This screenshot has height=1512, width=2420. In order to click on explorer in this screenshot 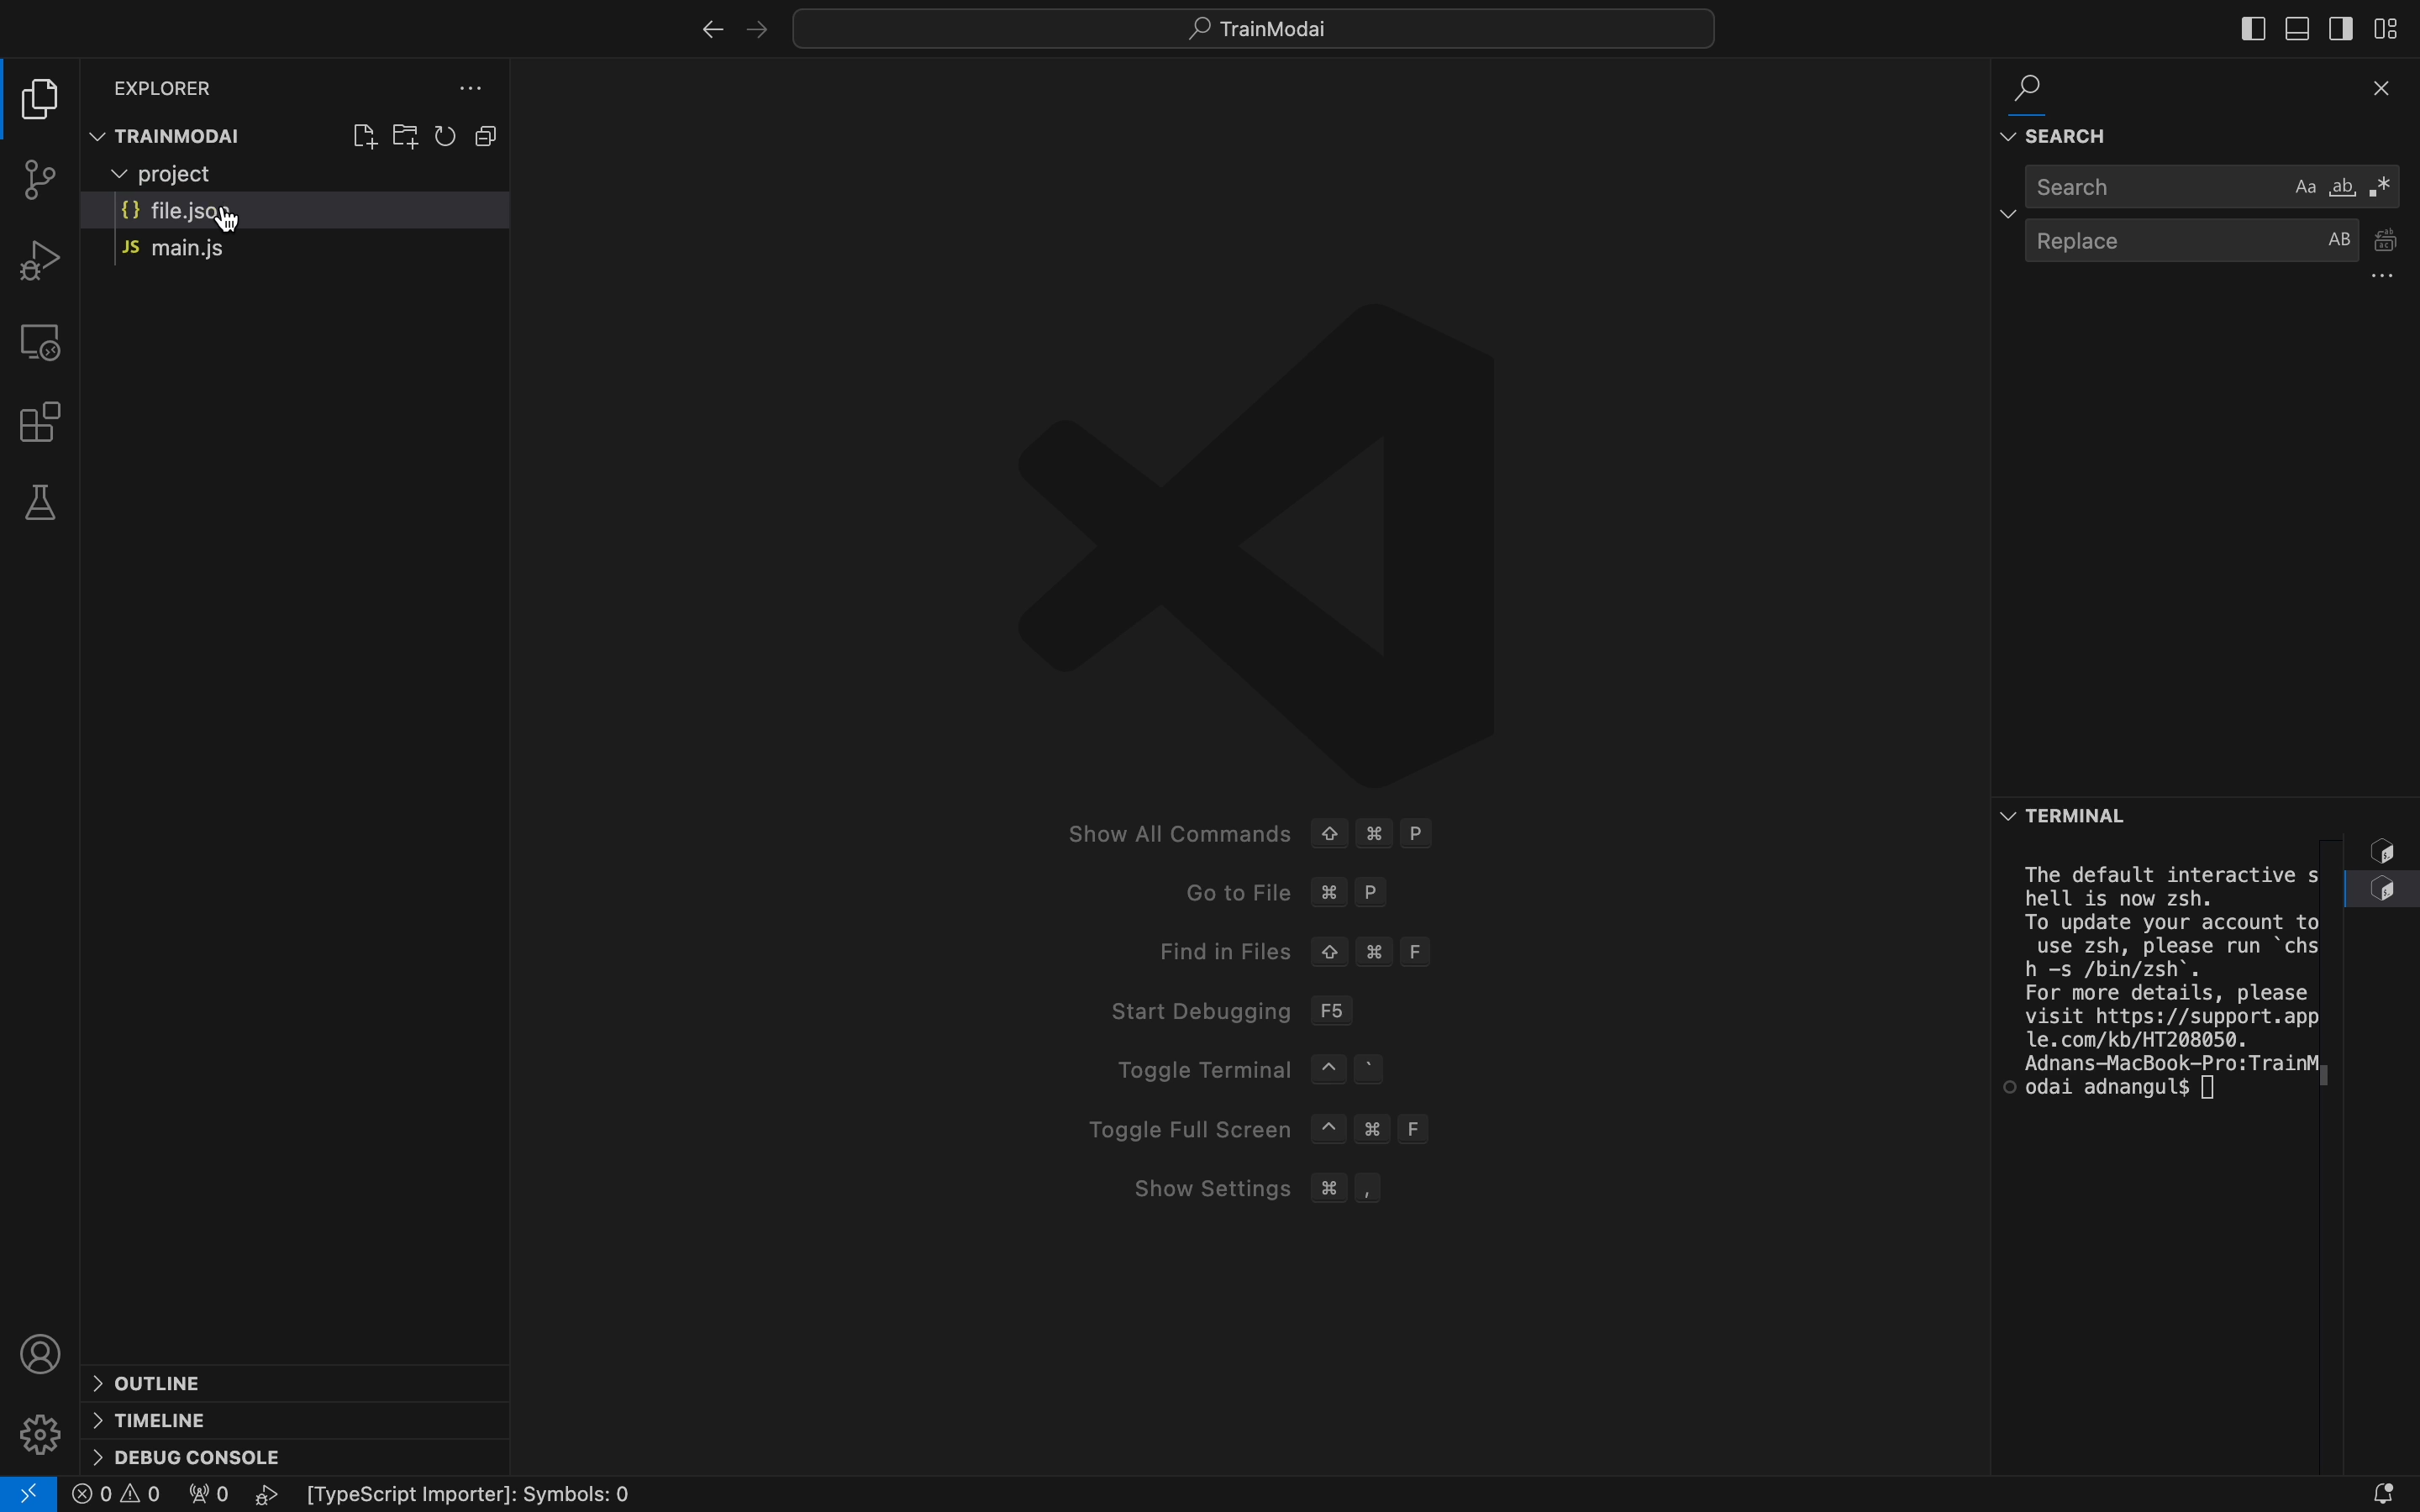, I will do `click(179, 87)`.